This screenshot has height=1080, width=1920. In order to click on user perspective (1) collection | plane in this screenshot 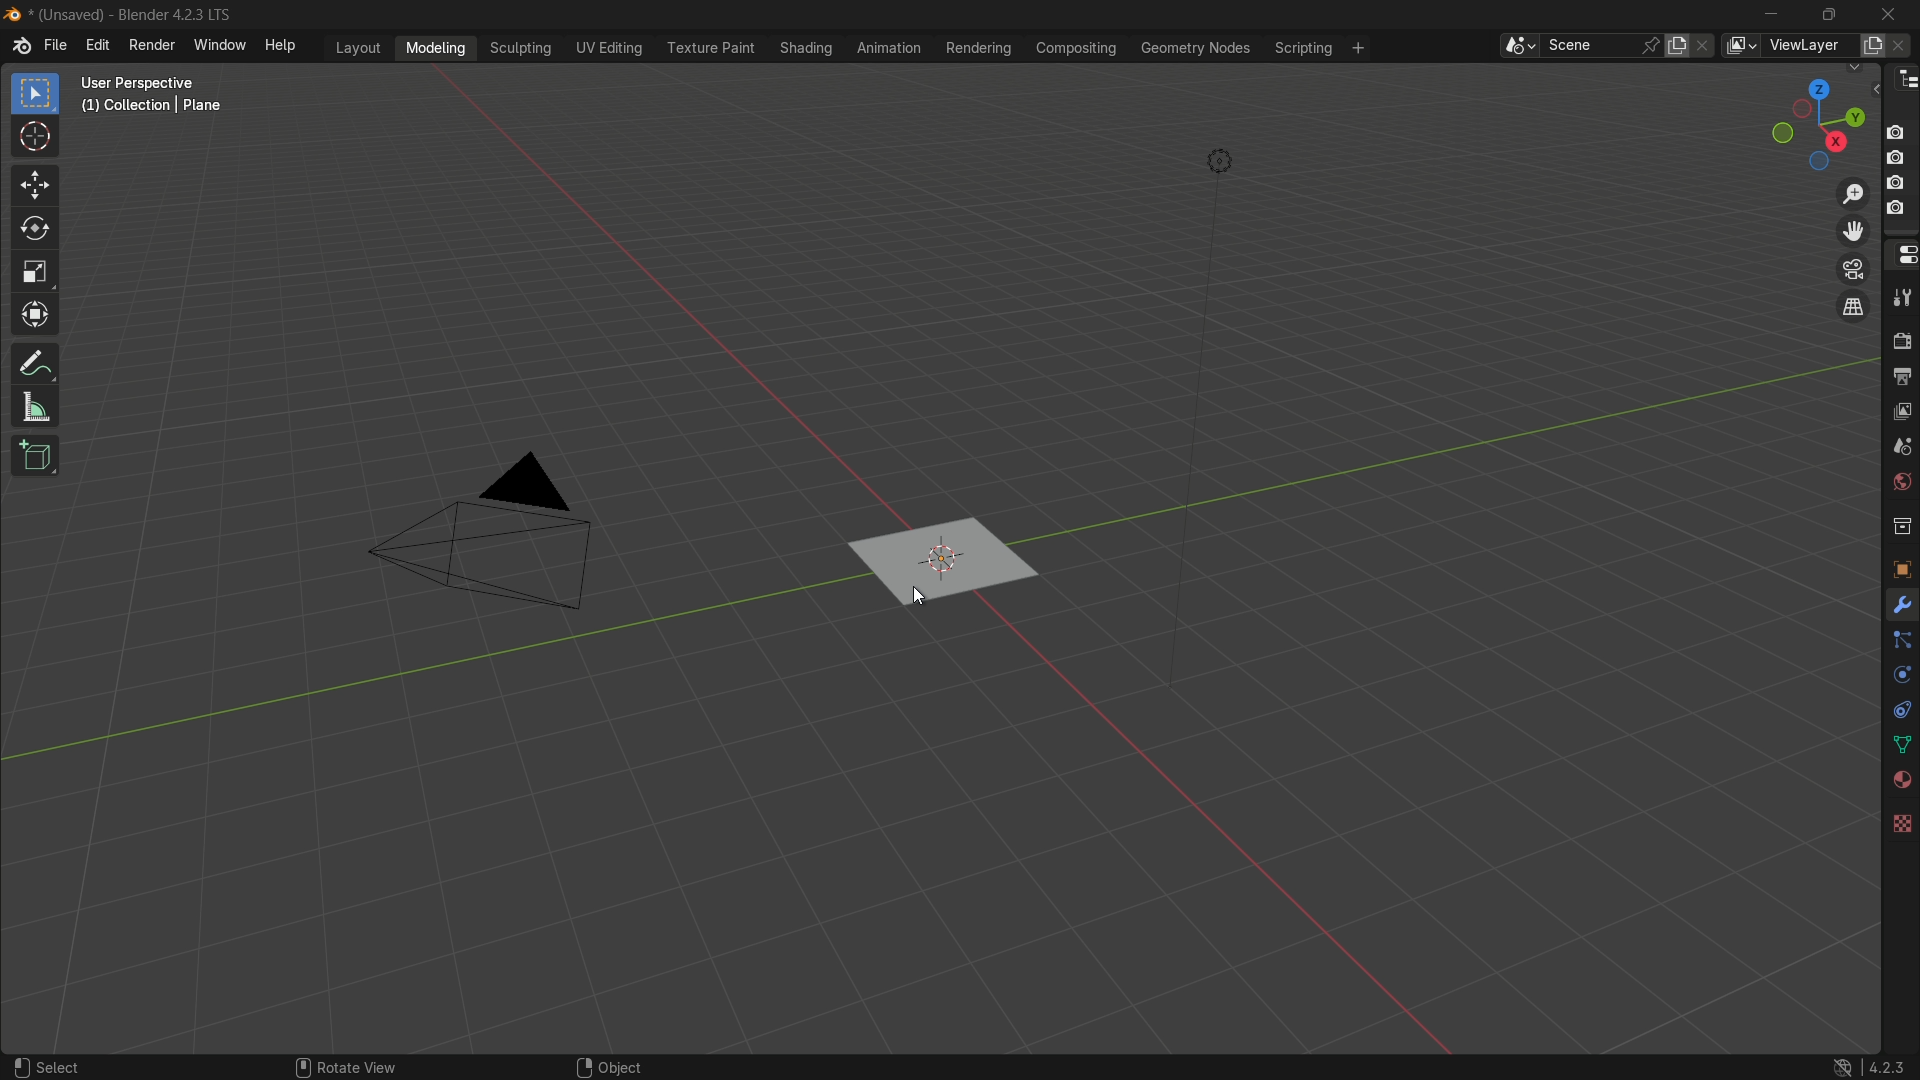, I will do `click(194, 109)`.